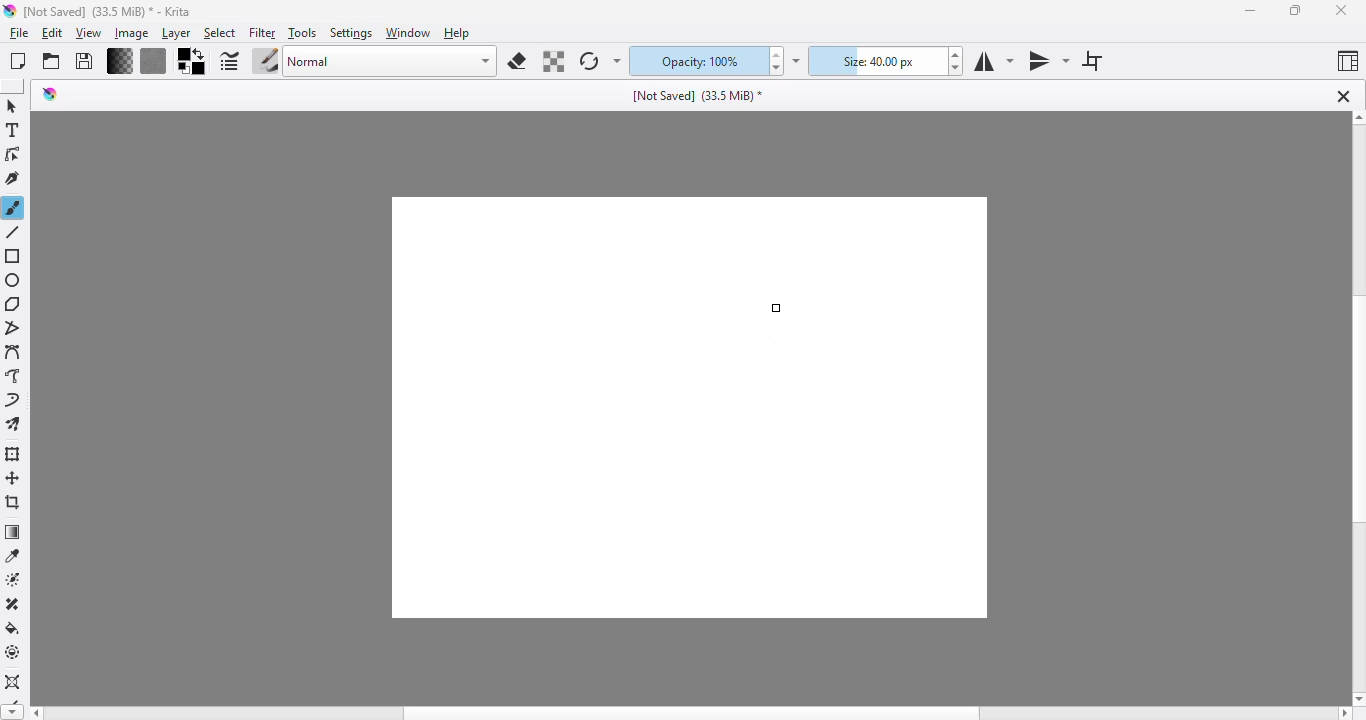 The width and height of the screenshot is (1366, 720). I want to click on wrap around mode, so click(1090, 61).